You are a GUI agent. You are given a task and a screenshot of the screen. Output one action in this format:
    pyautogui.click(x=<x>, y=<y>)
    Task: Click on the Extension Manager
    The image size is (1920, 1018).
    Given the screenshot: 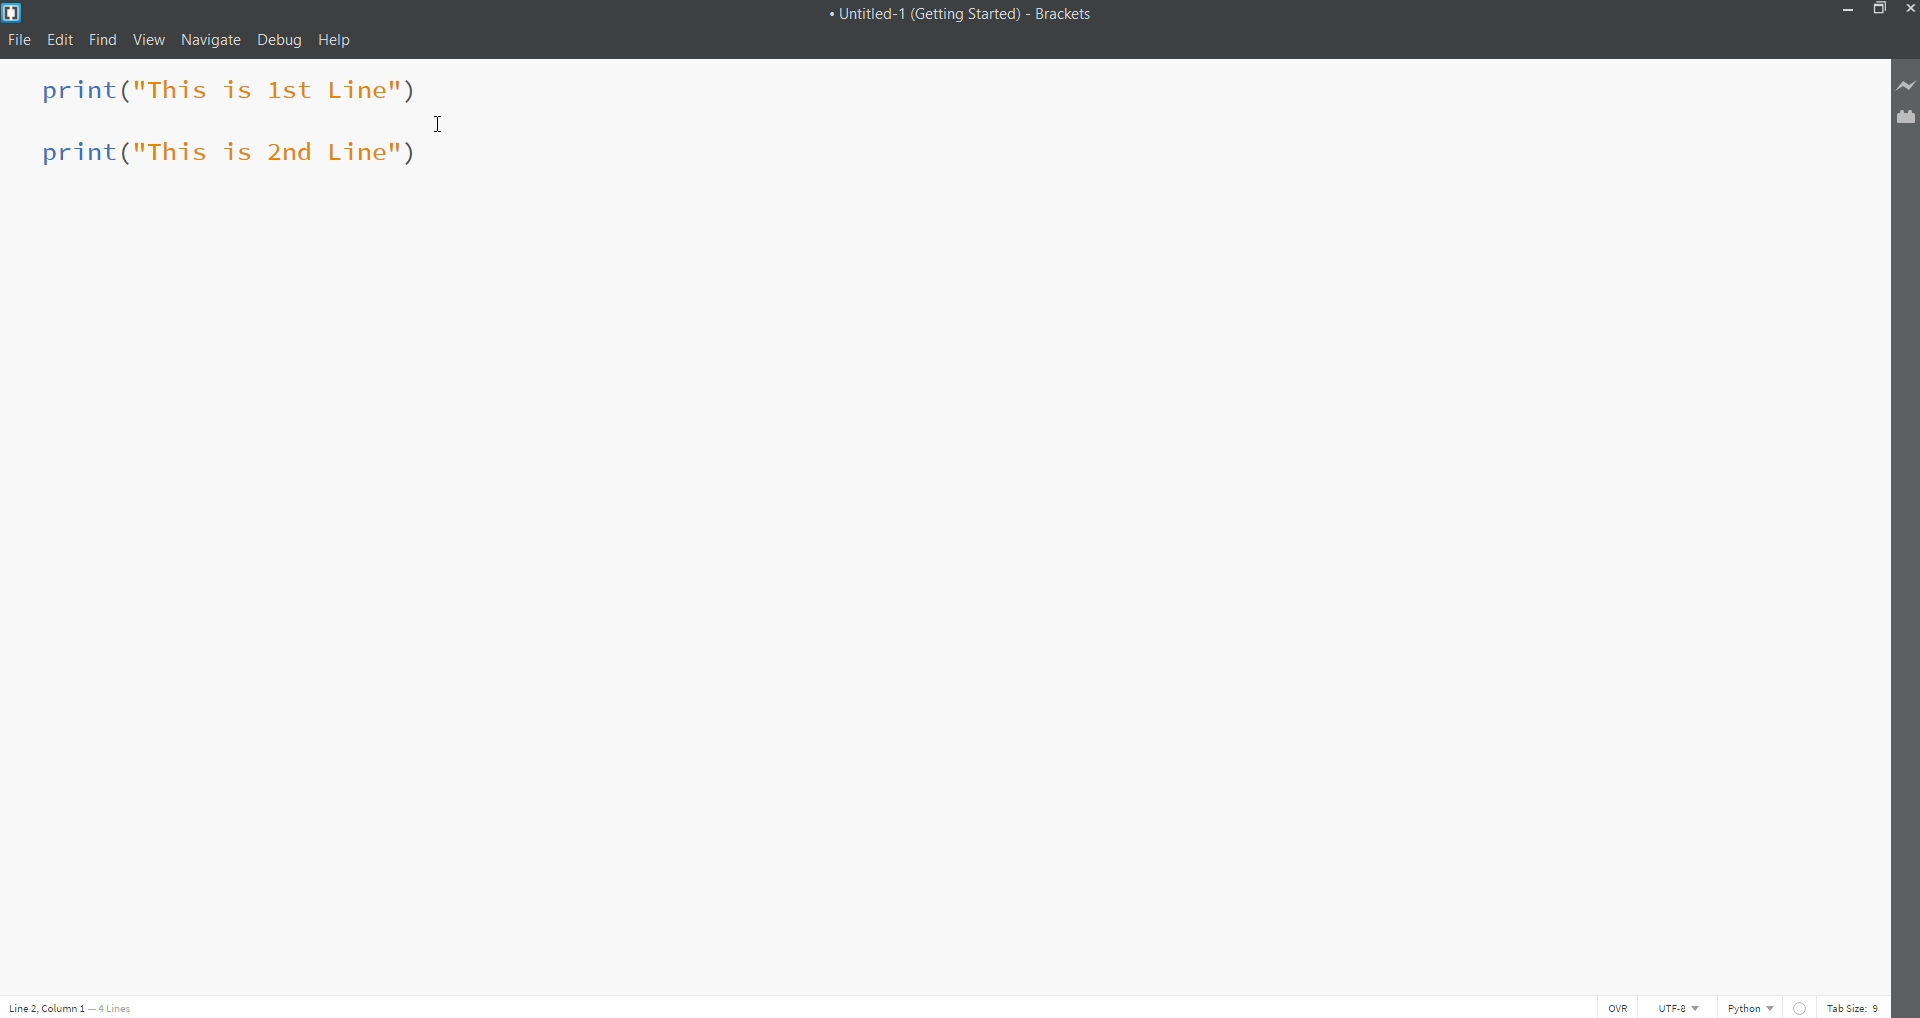 What is the action you would take?
    pyautogui.click(x=1905, y=119)
    